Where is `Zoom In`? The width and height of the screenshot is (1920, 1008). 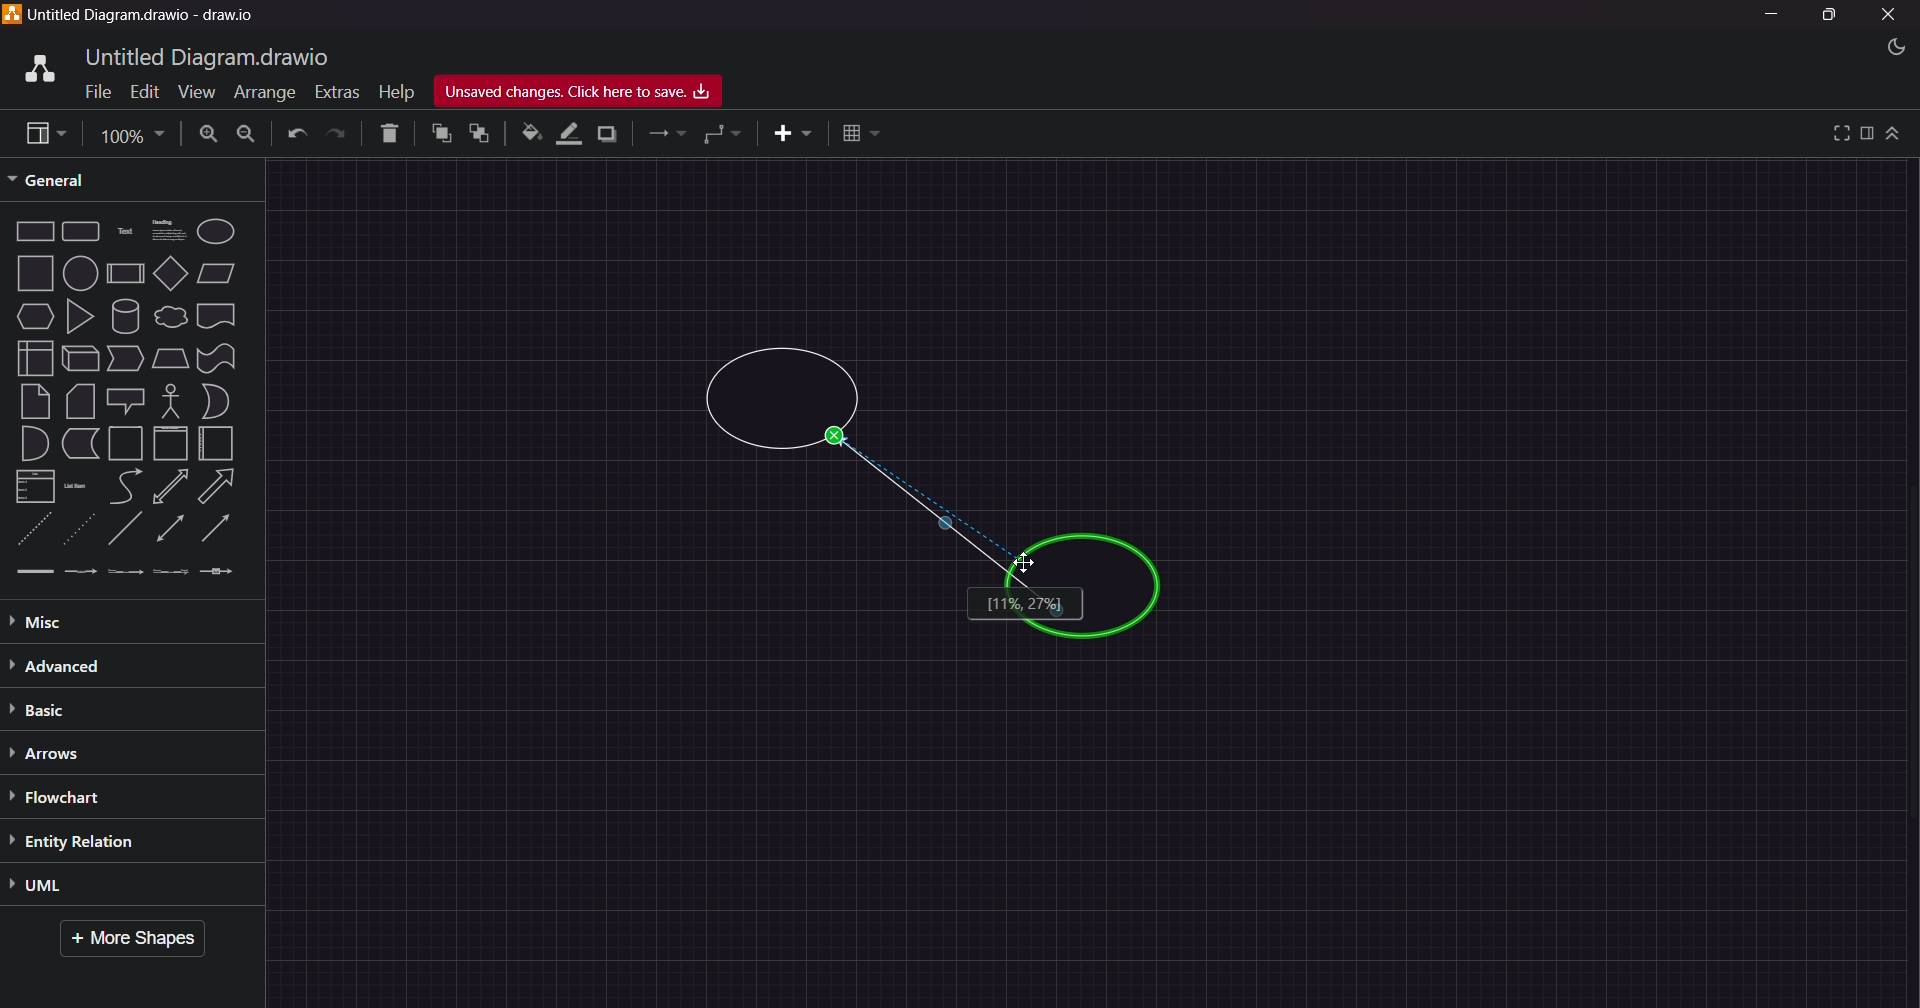 Zoom In is located at coordinates (209, 133).